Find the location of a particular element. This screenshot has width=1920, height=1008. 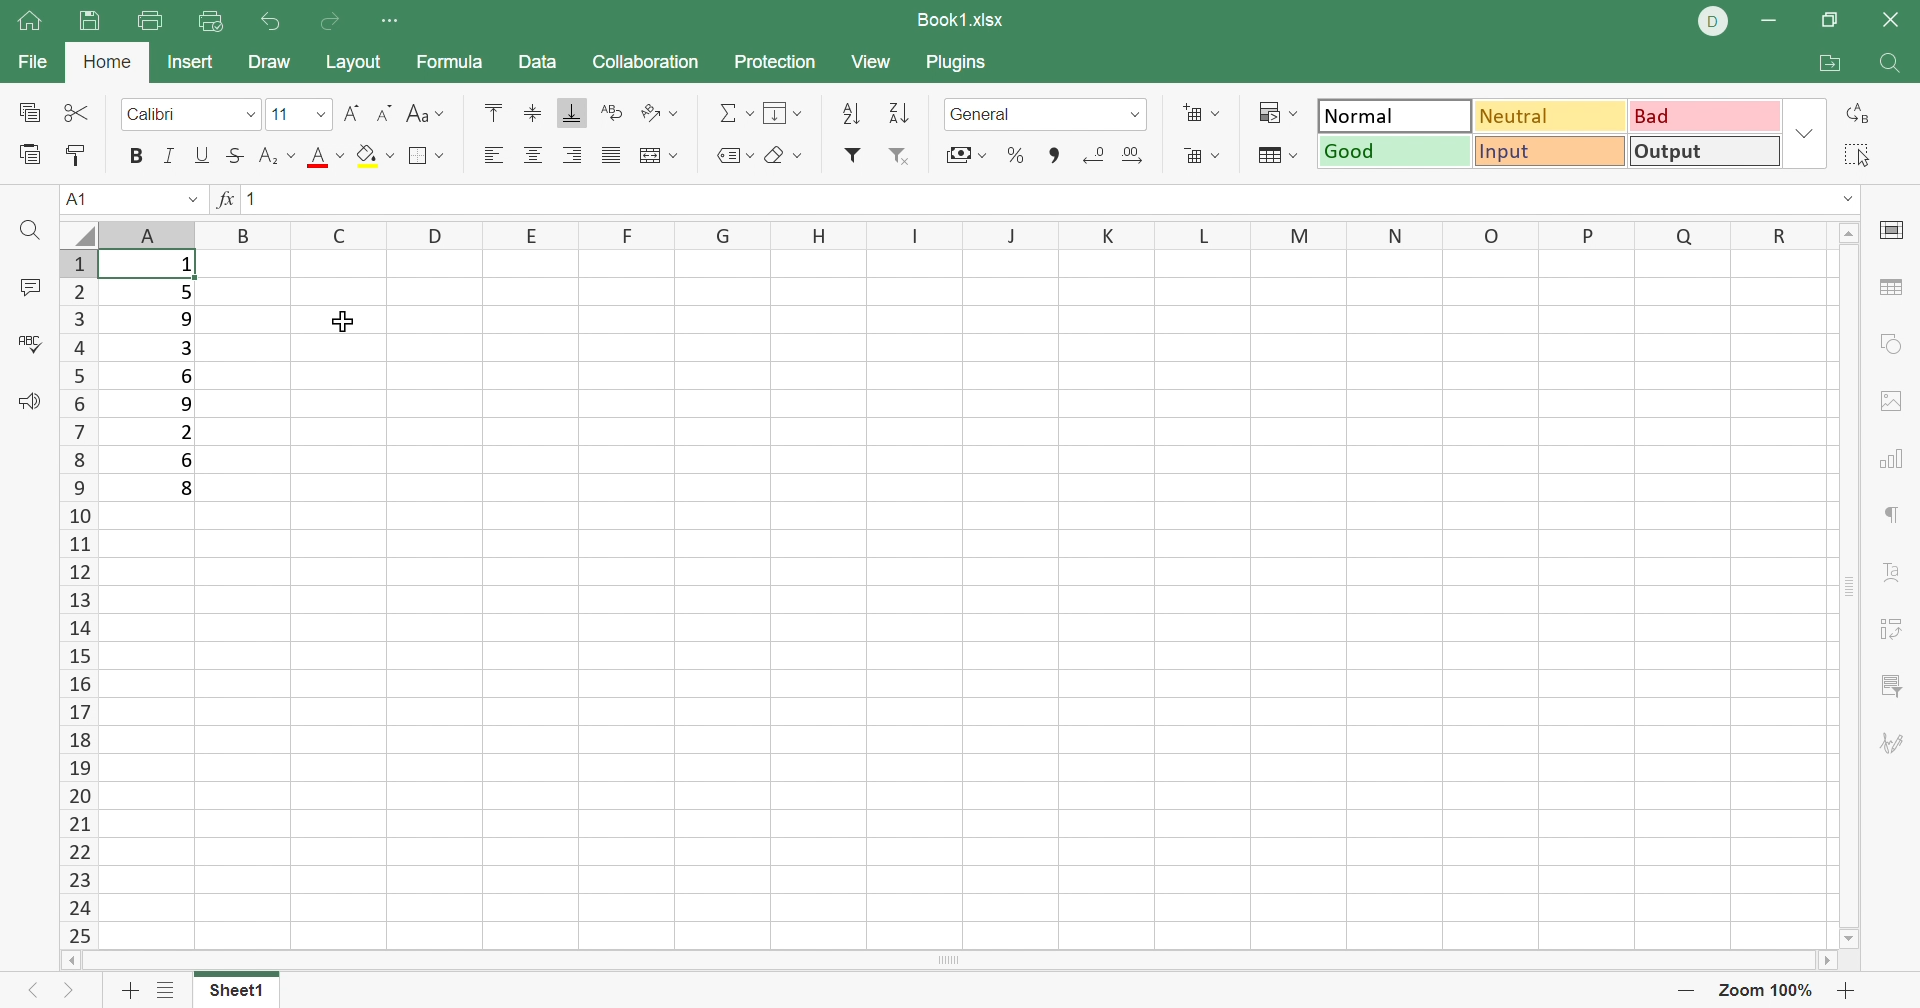

Align bottom is located at coordinates (576, 113).